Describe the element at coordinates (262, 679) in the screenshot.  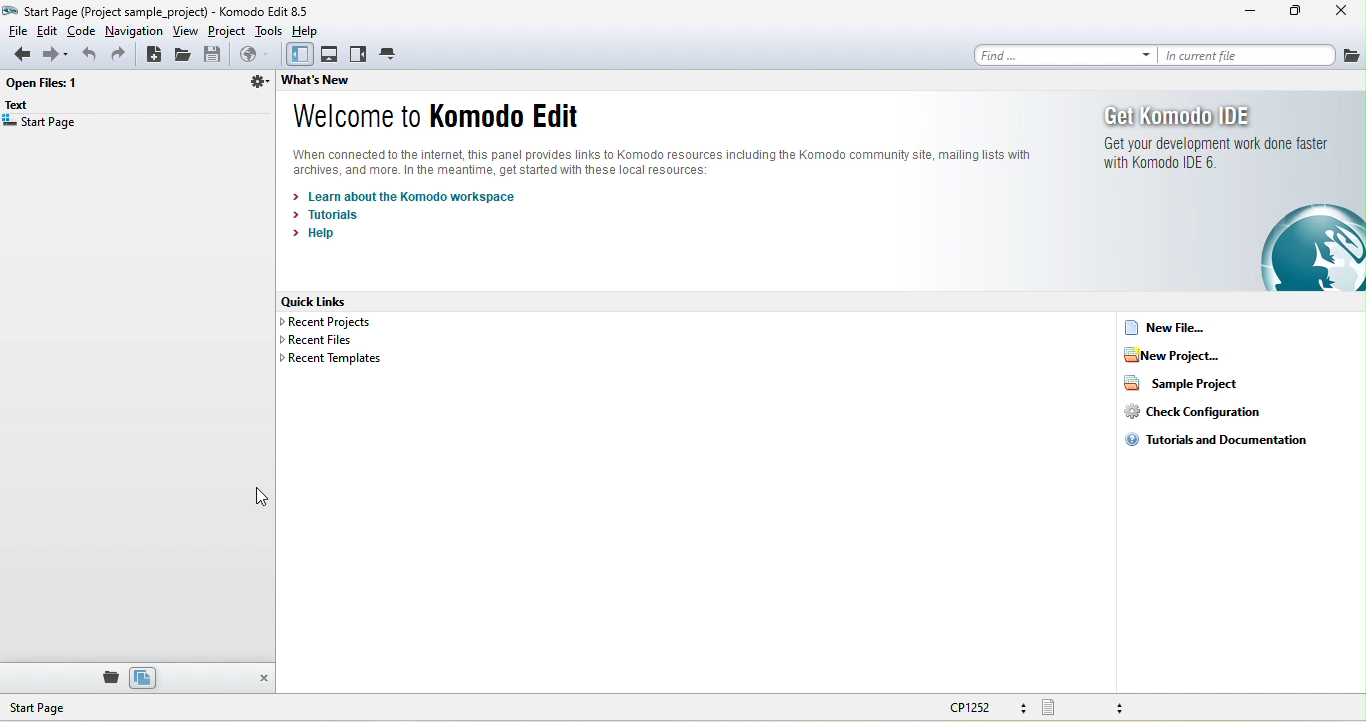
I see `close pane` at that location.